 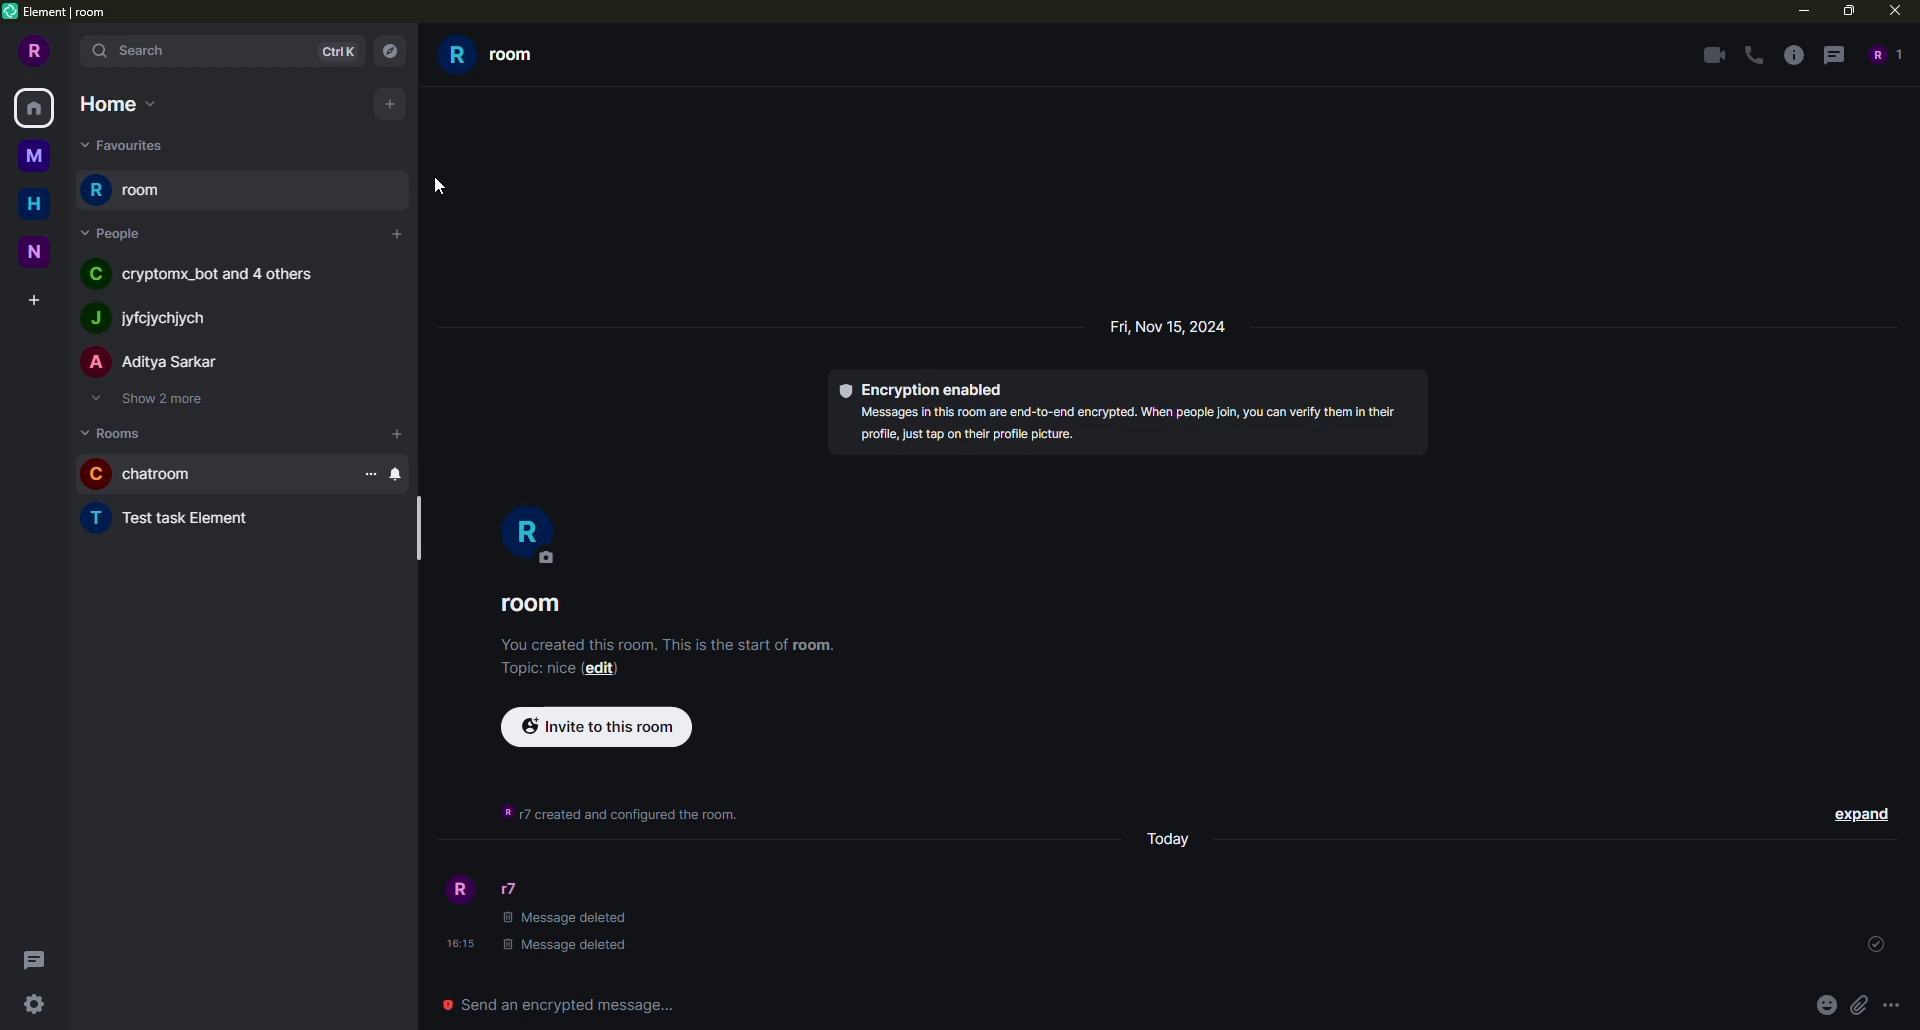 I want to click on edit, so click(x=603, y=672).